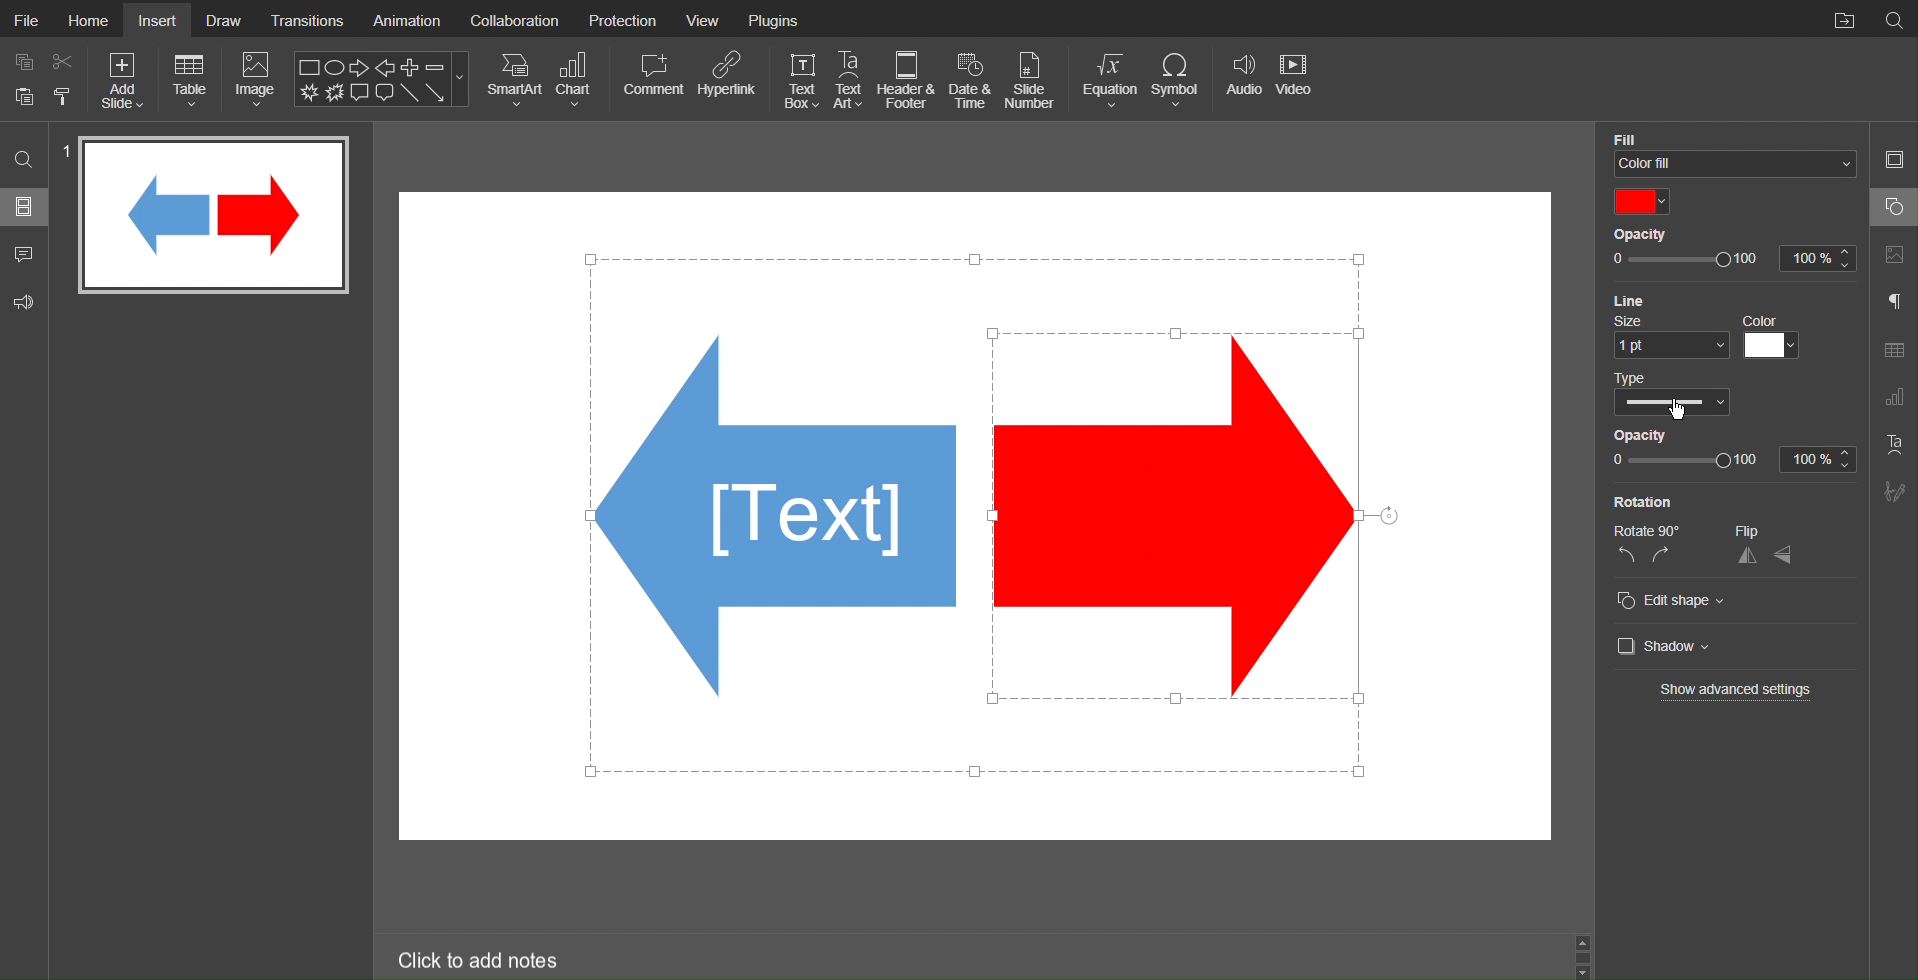  Describe the element at coordinates (125, 81) in the screenshot. I see `Add Slide` at that location.